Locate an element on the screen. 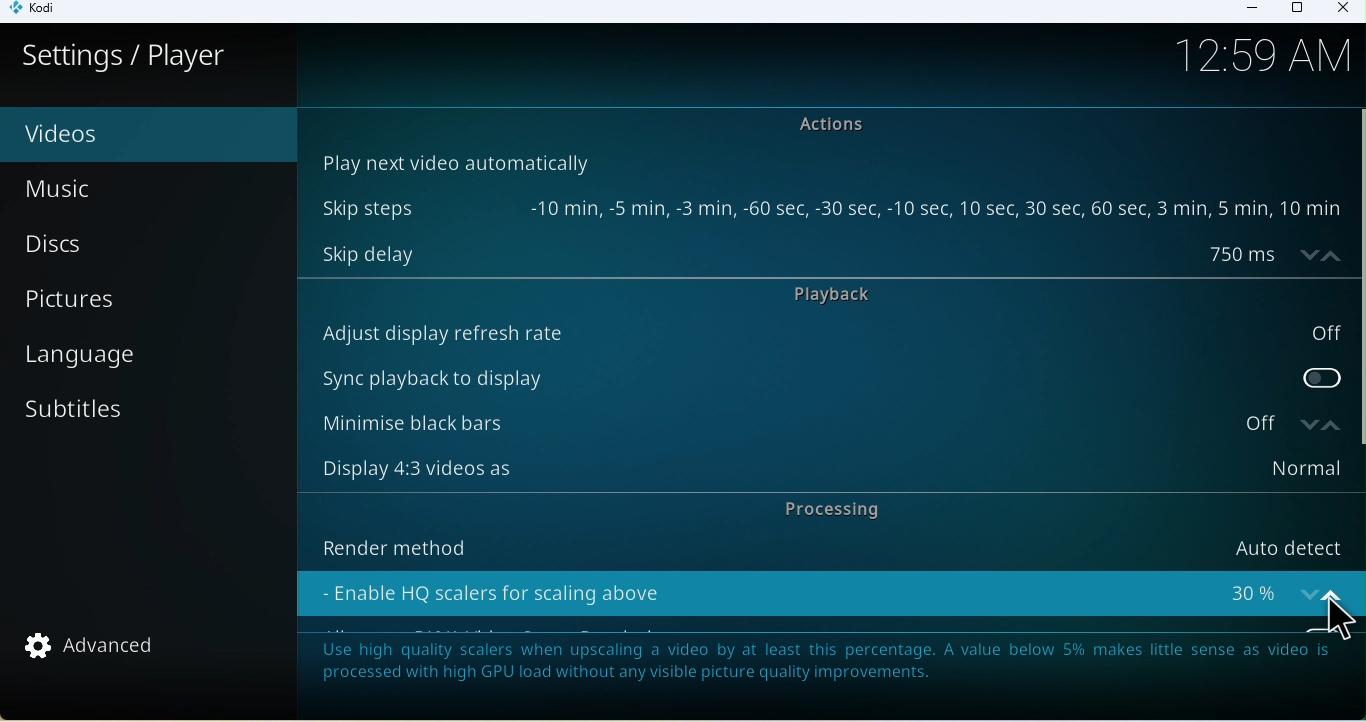 Image resolution: width=1366 pixels, height=722 pixels. Processing is located at coordinates (826, 510).